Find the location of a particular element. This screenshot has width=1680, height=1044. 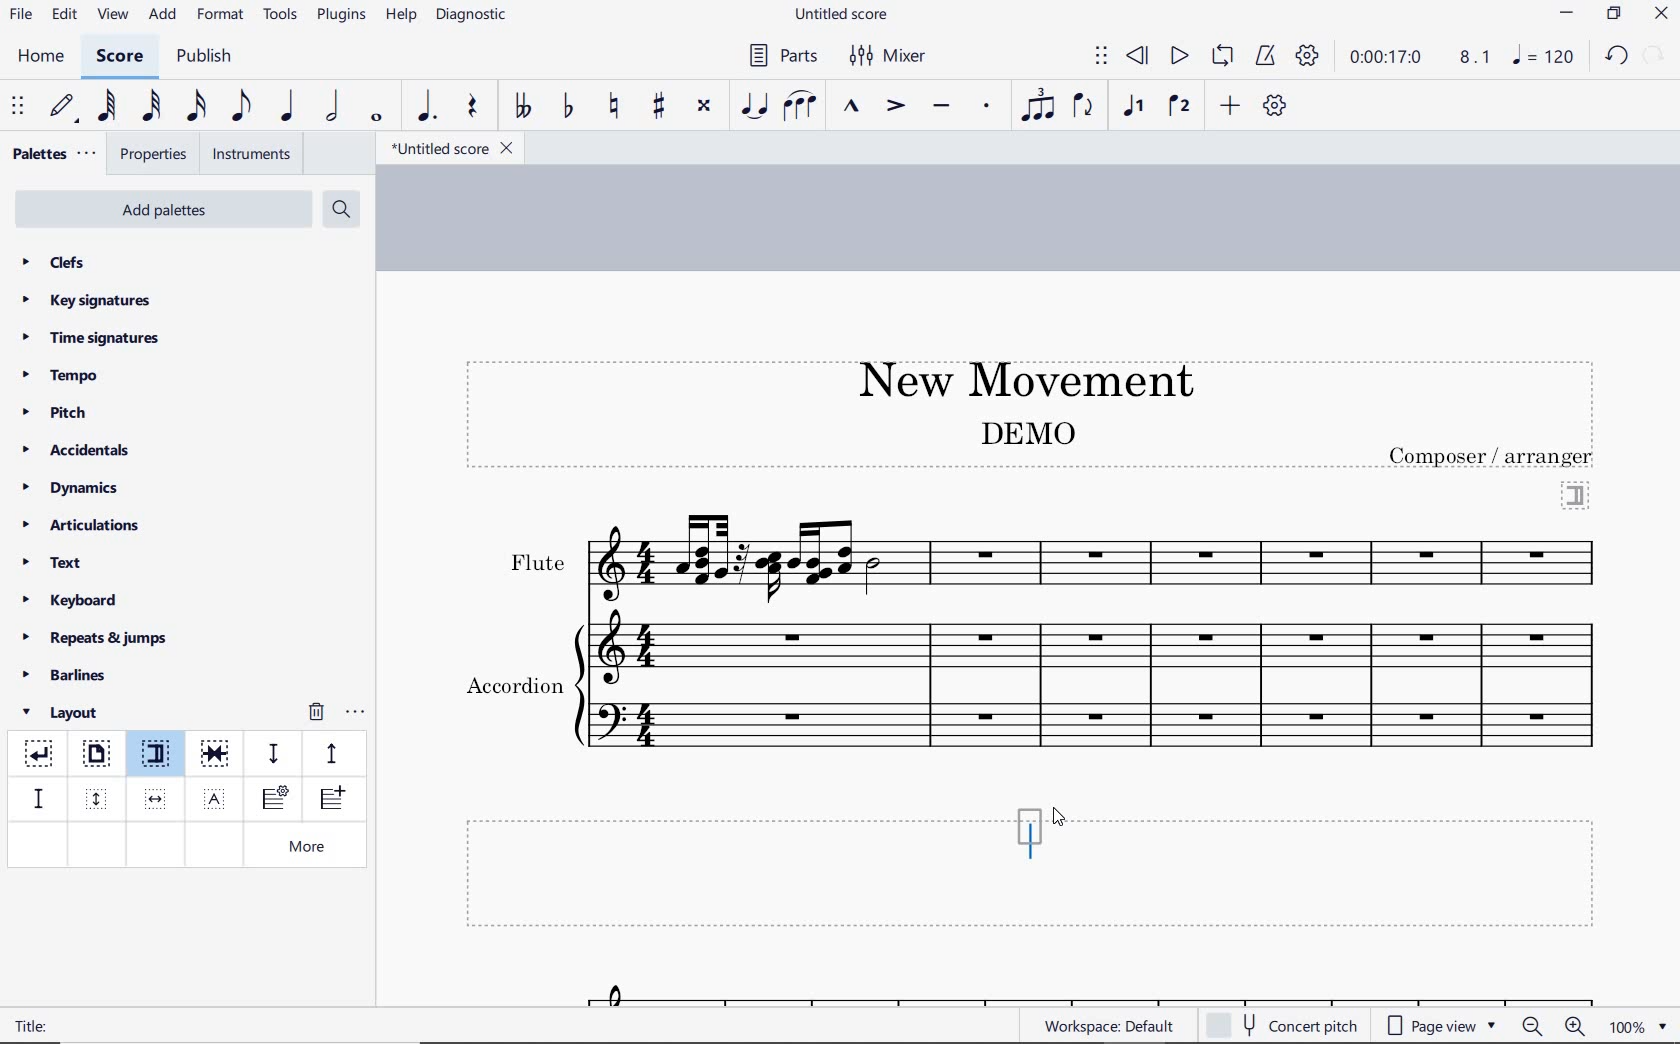

default (step time) is located at coordinates (64, 107).